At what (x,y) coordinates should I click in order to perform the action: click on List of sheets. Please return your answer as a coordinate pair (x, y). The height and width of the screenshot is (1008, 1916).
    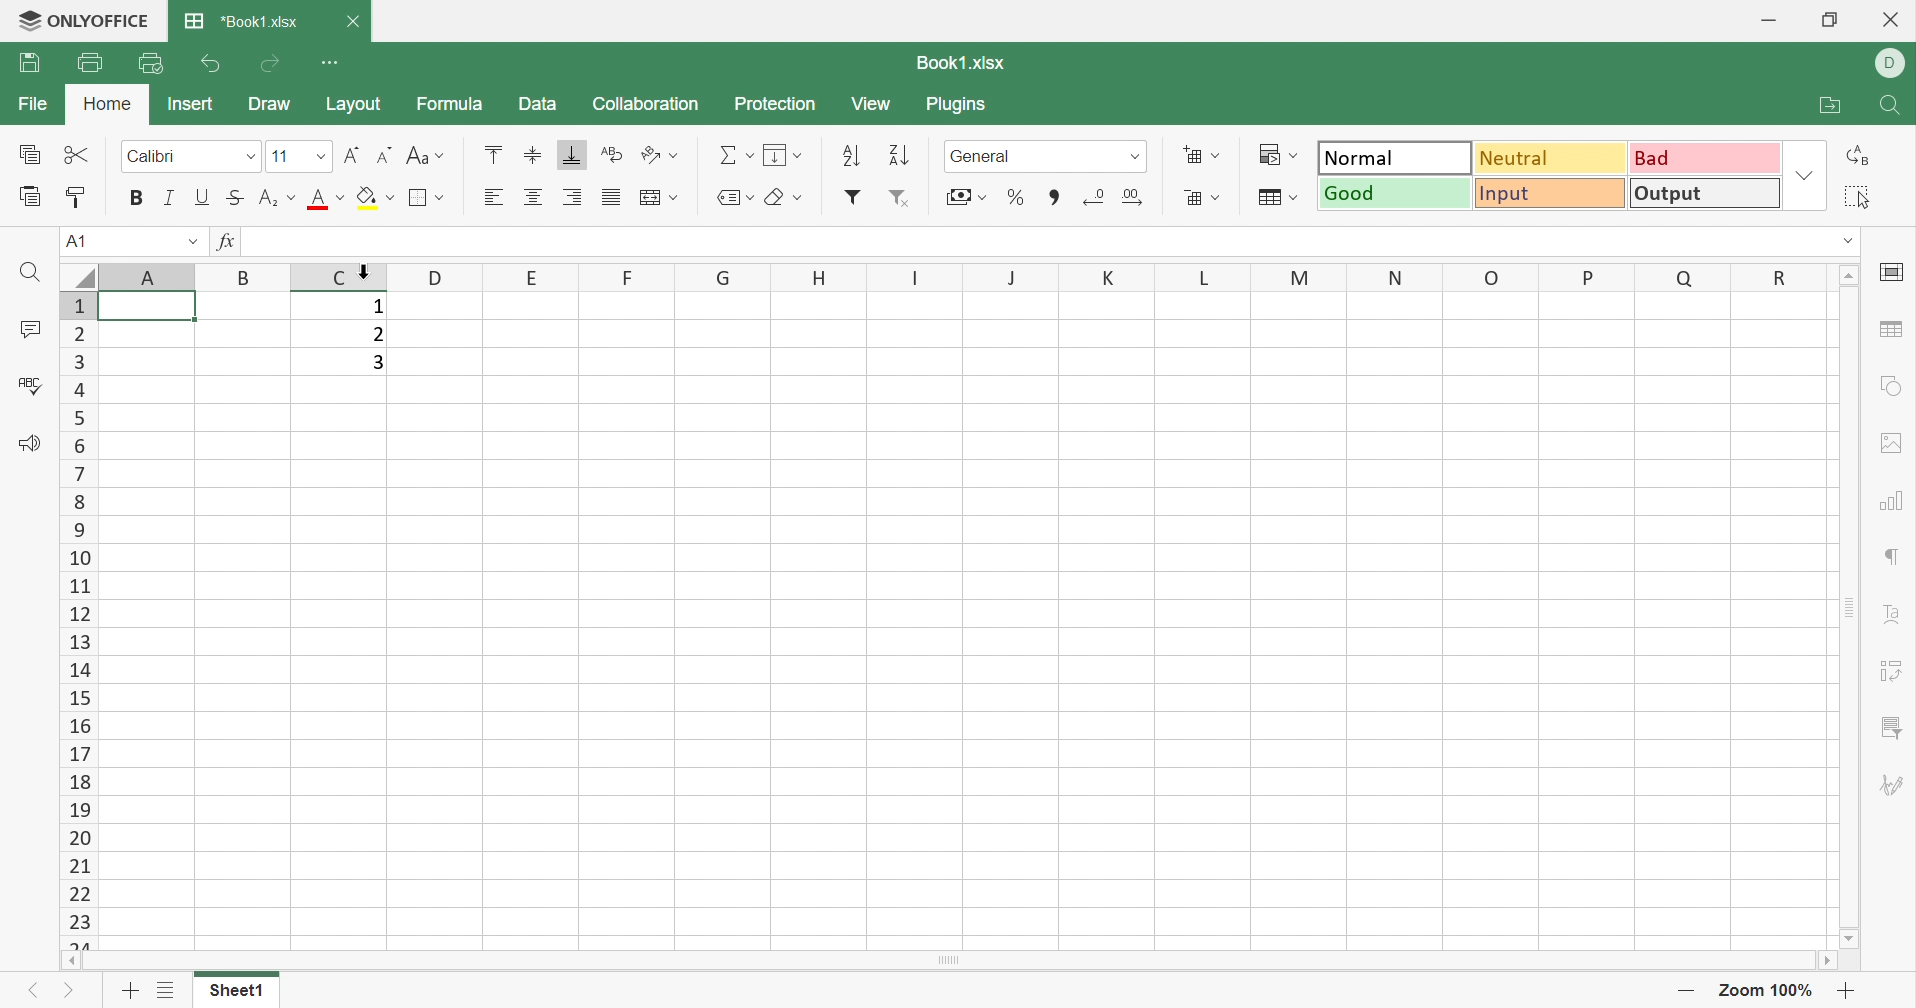
    Looking at the image, I should click on (167, 991).